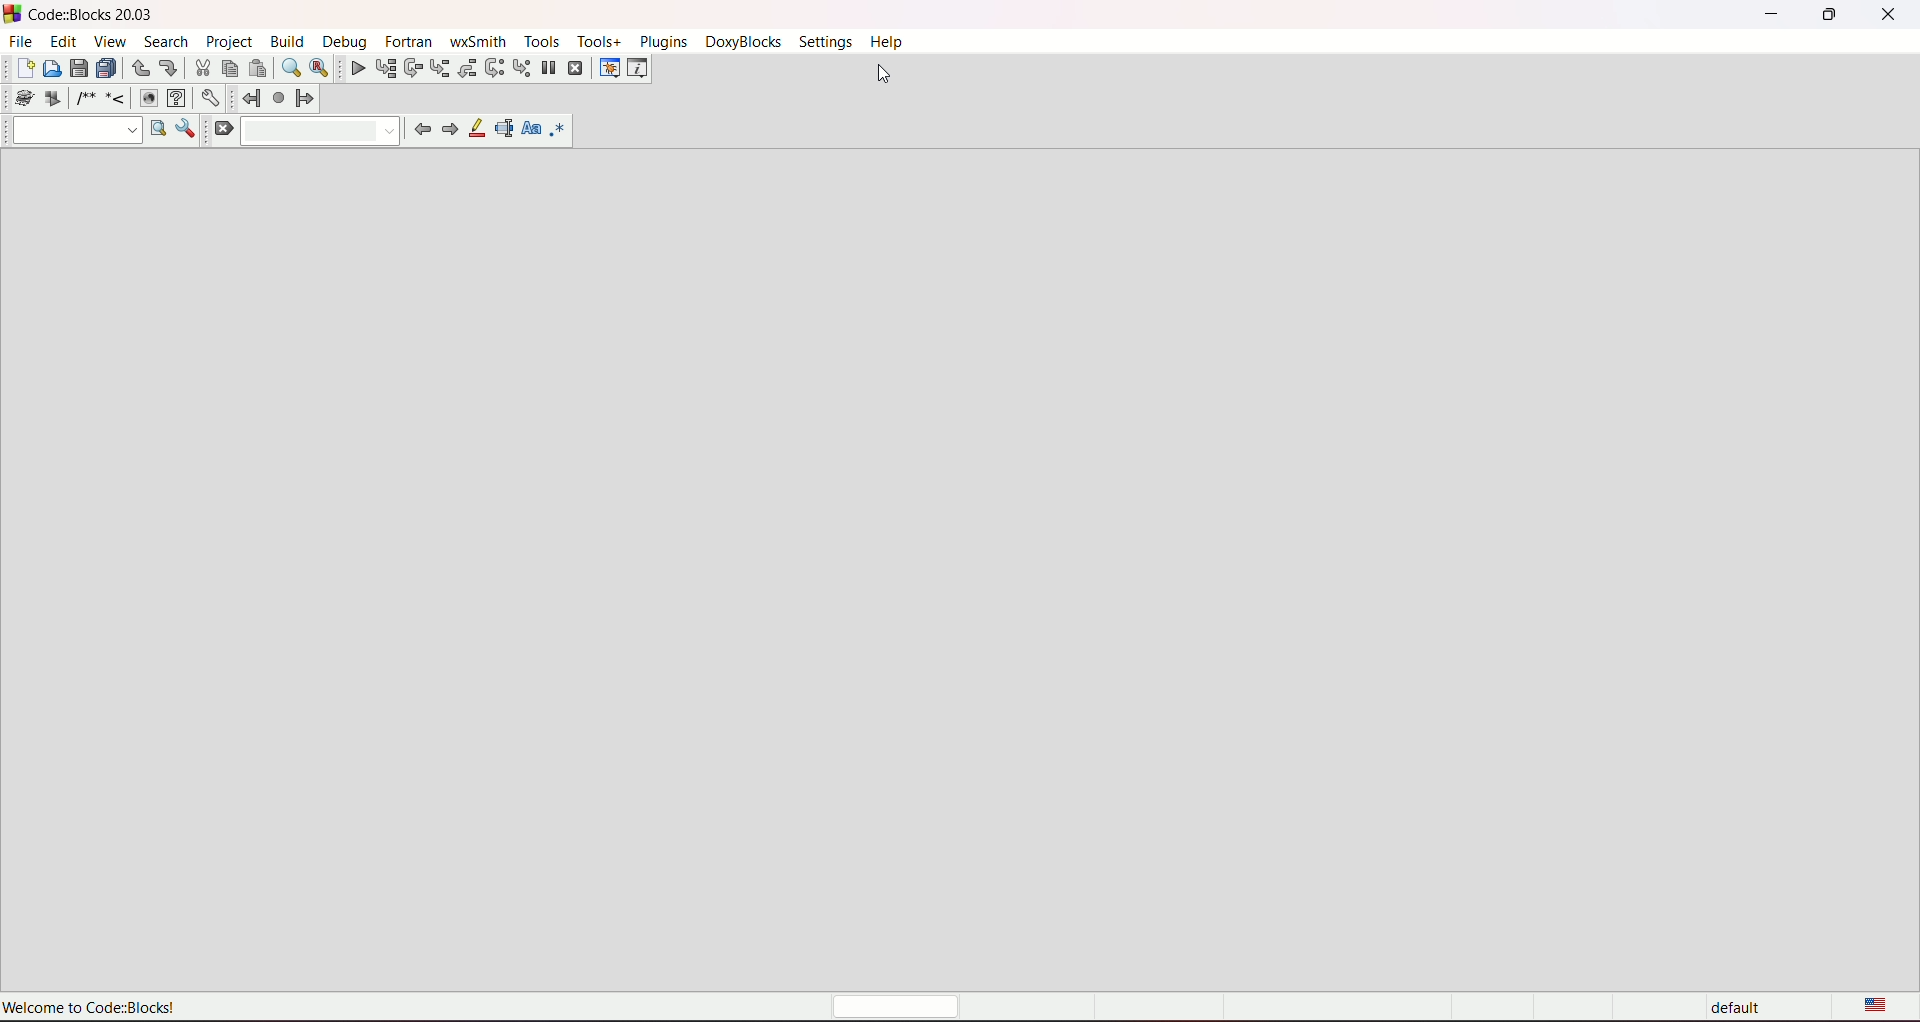 The image size is (1920, 1022). What do you see at coordinates (1889, 15) in the screenshot?
I see `close` at bounding box center [1889, 15].